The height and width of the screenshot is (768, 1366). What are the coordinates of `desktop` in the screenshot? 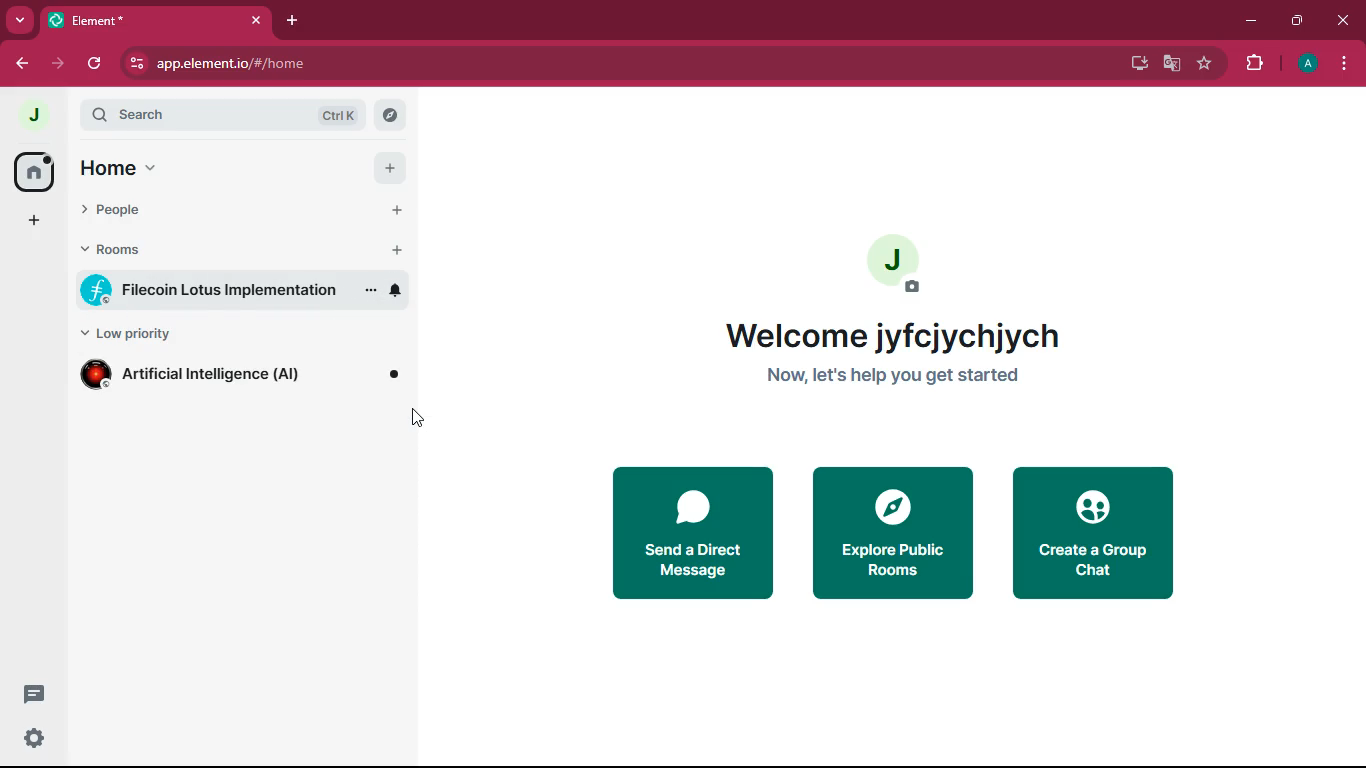 It's located at (1136, 62).